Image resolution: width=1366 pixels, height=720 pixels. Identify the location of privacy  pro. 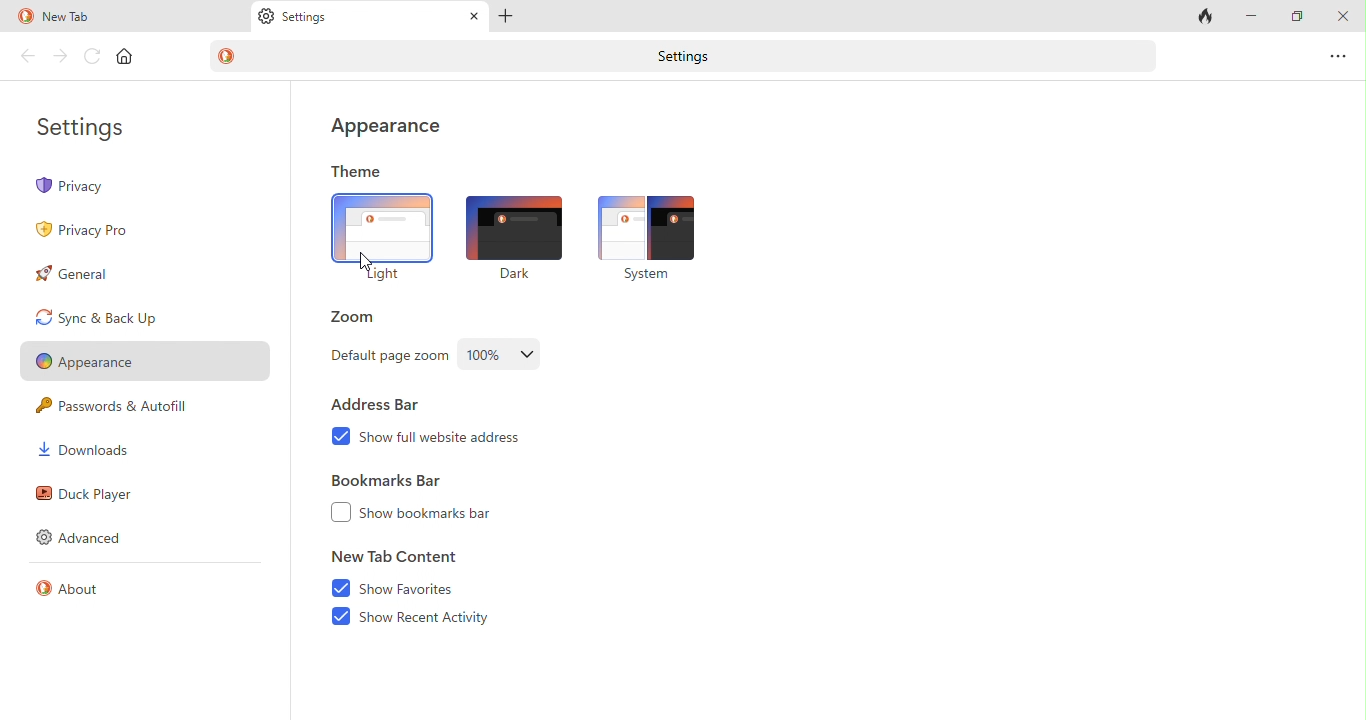
(91, 231).